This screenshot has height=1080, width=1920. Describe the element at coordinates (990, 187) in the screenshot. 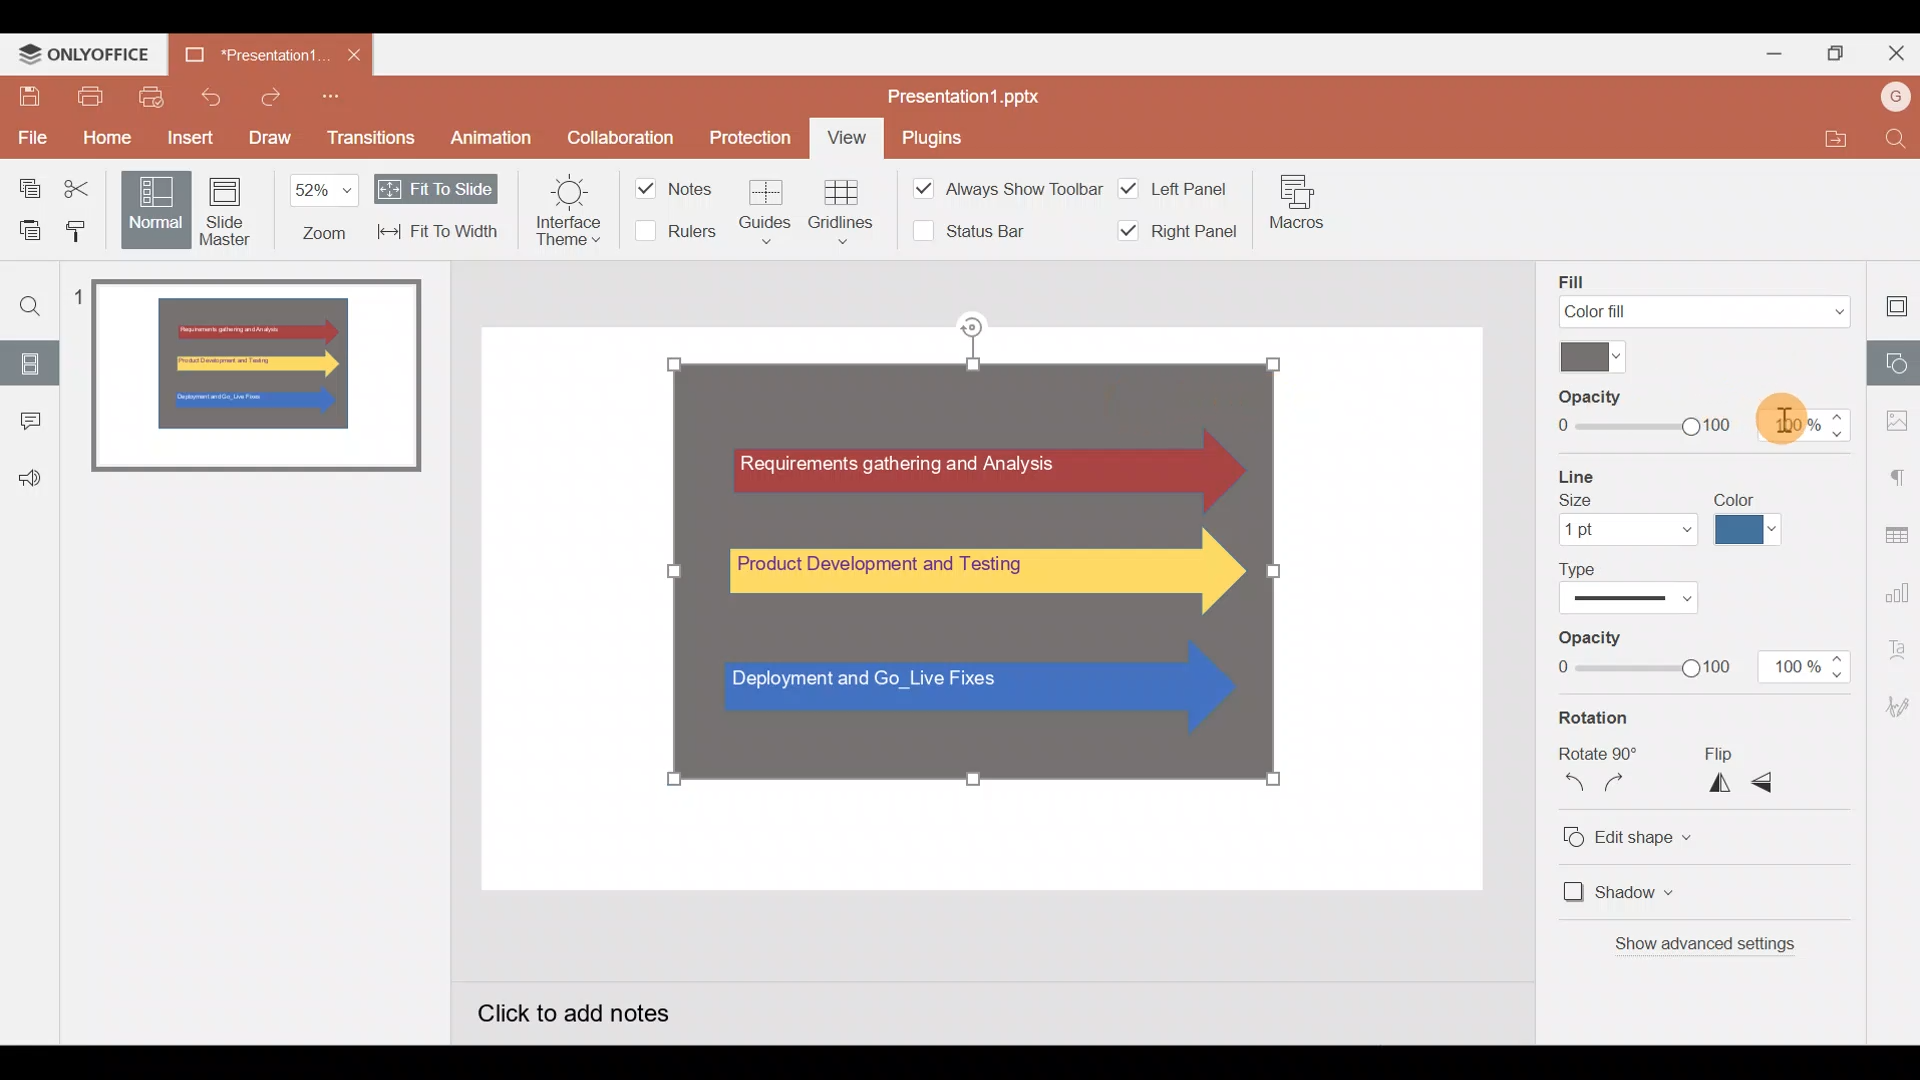

I see `Always show toolbar` at that location.